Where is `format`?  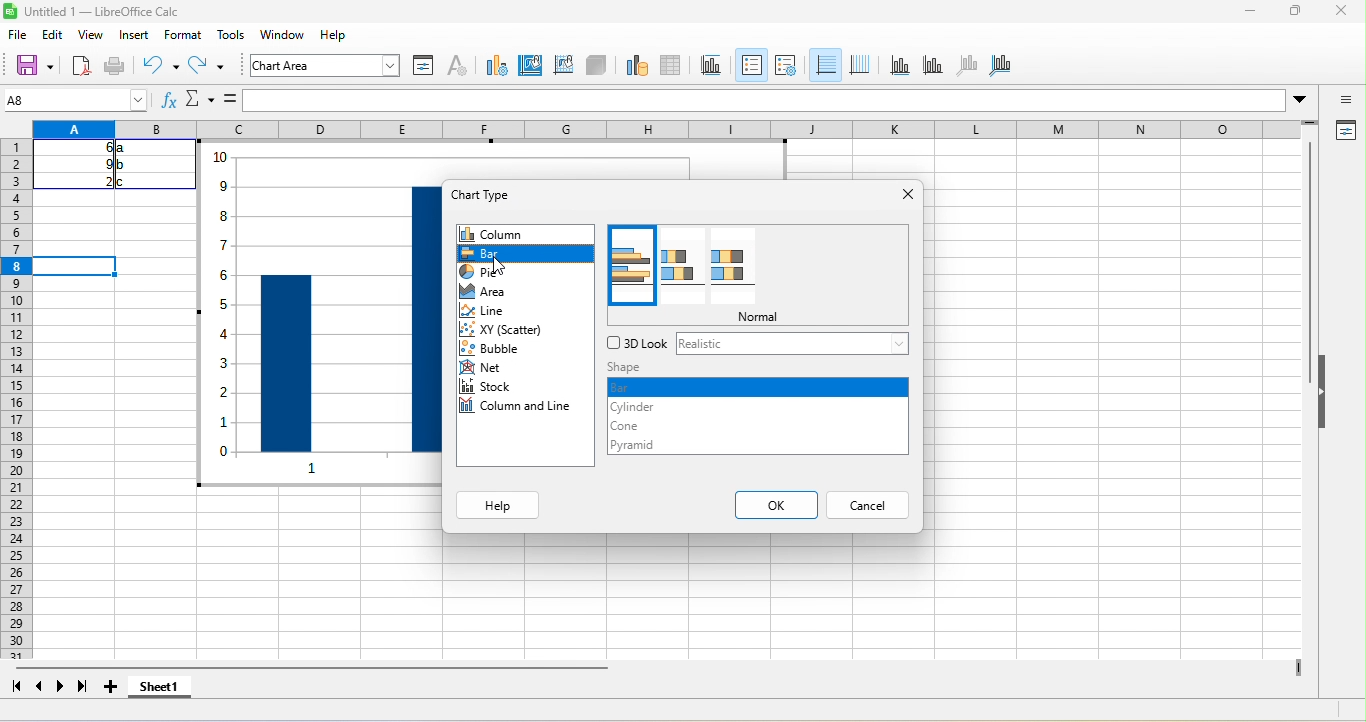
format is located at coordinates (182, 36).